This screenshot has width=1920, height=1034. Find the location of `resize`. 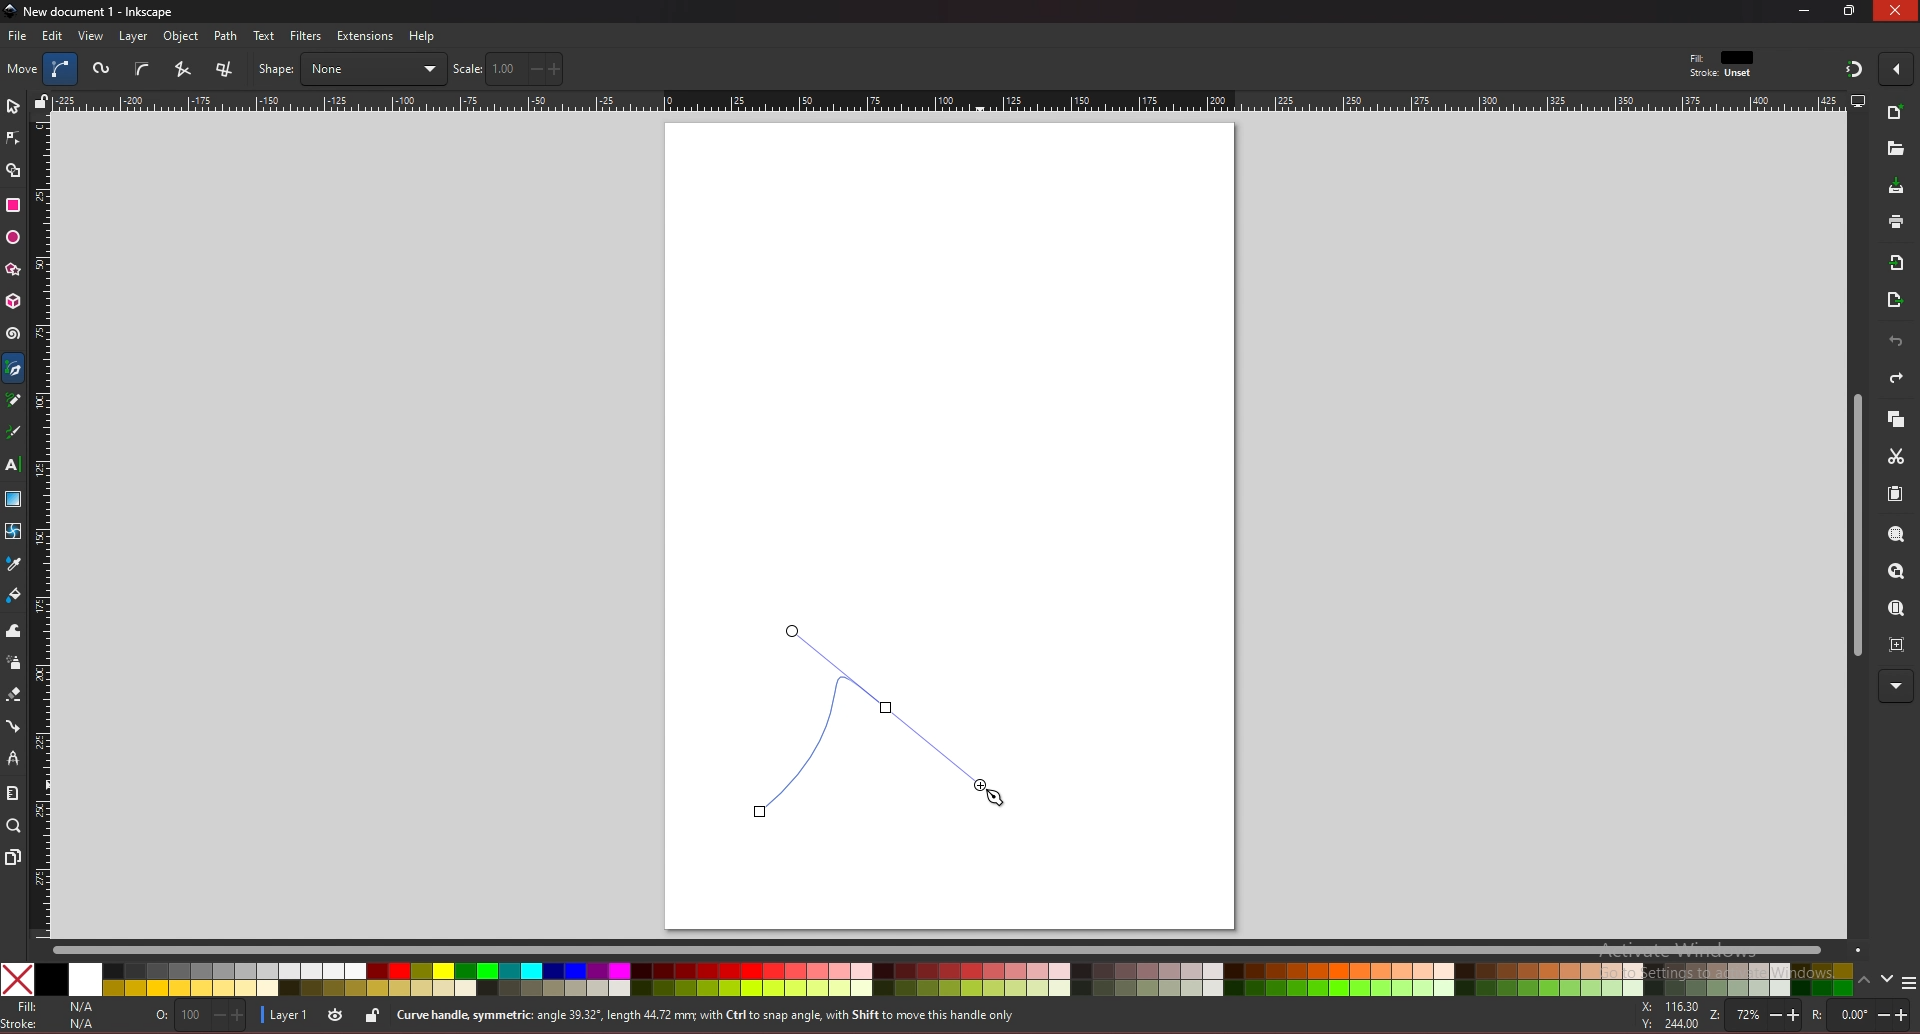

resize is located at coordinates (1852, 10).